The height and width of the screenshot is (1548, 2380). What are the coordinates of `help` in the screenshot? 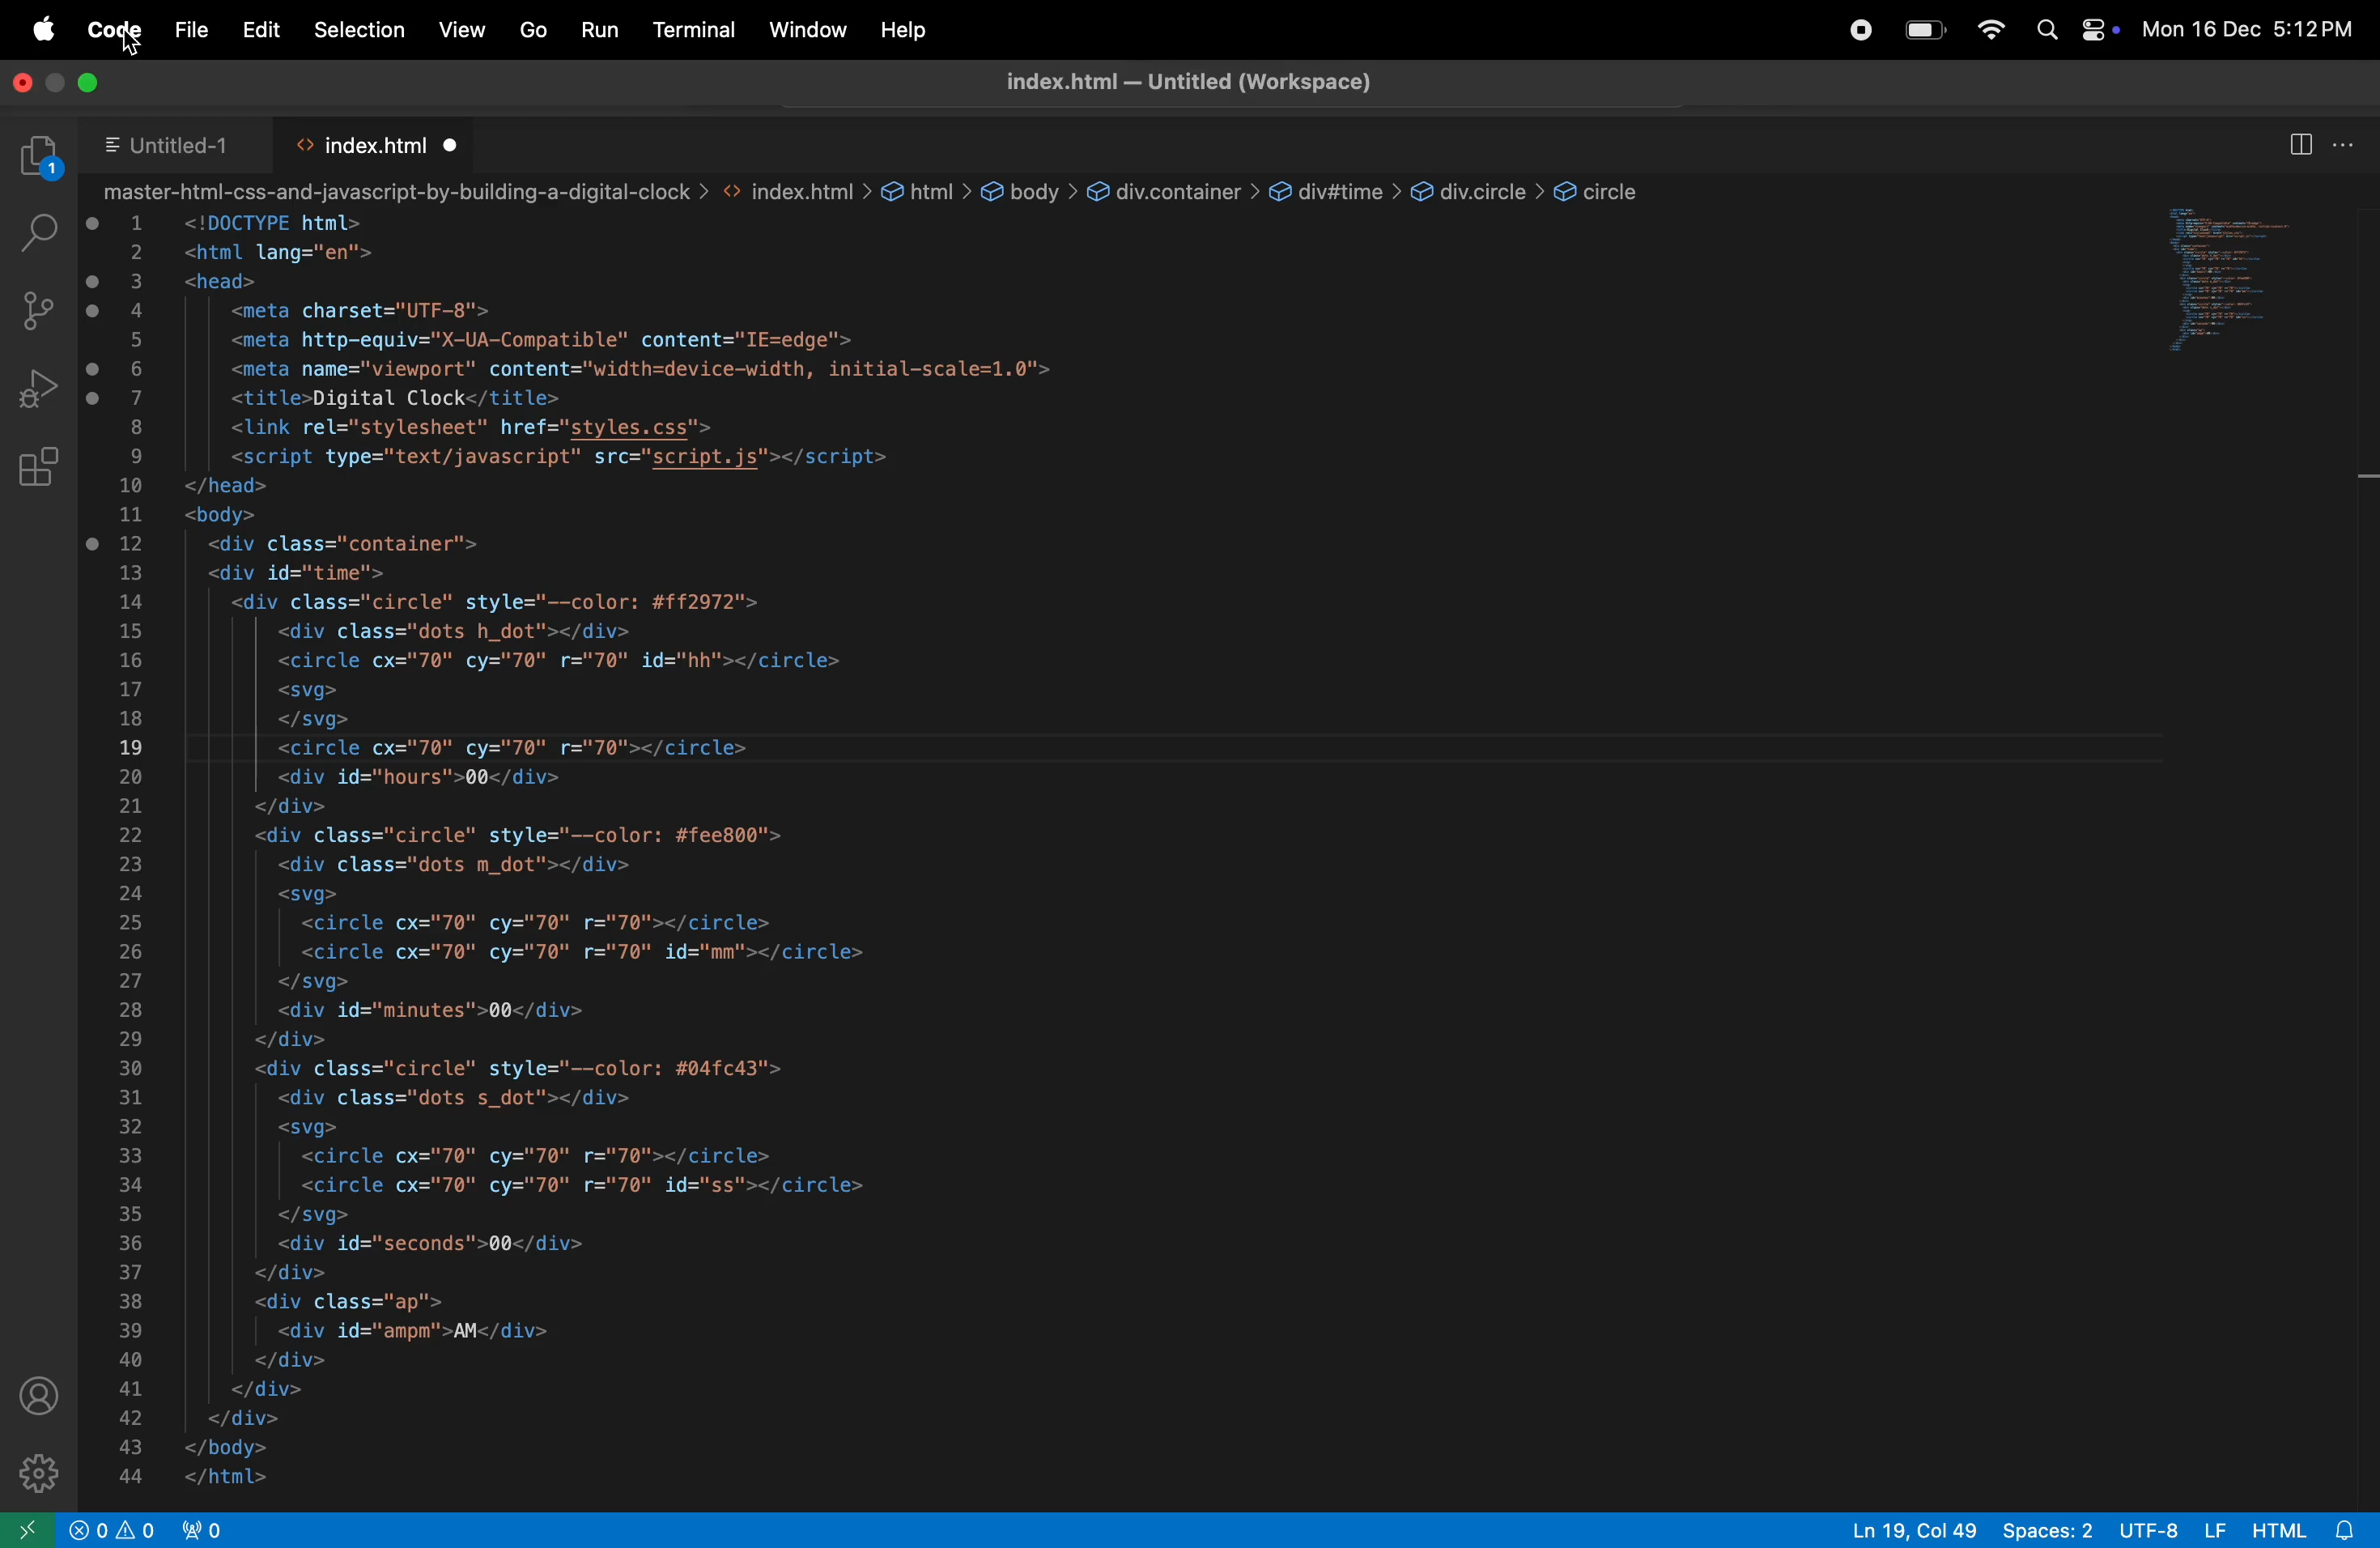 It's located at (903, 27).